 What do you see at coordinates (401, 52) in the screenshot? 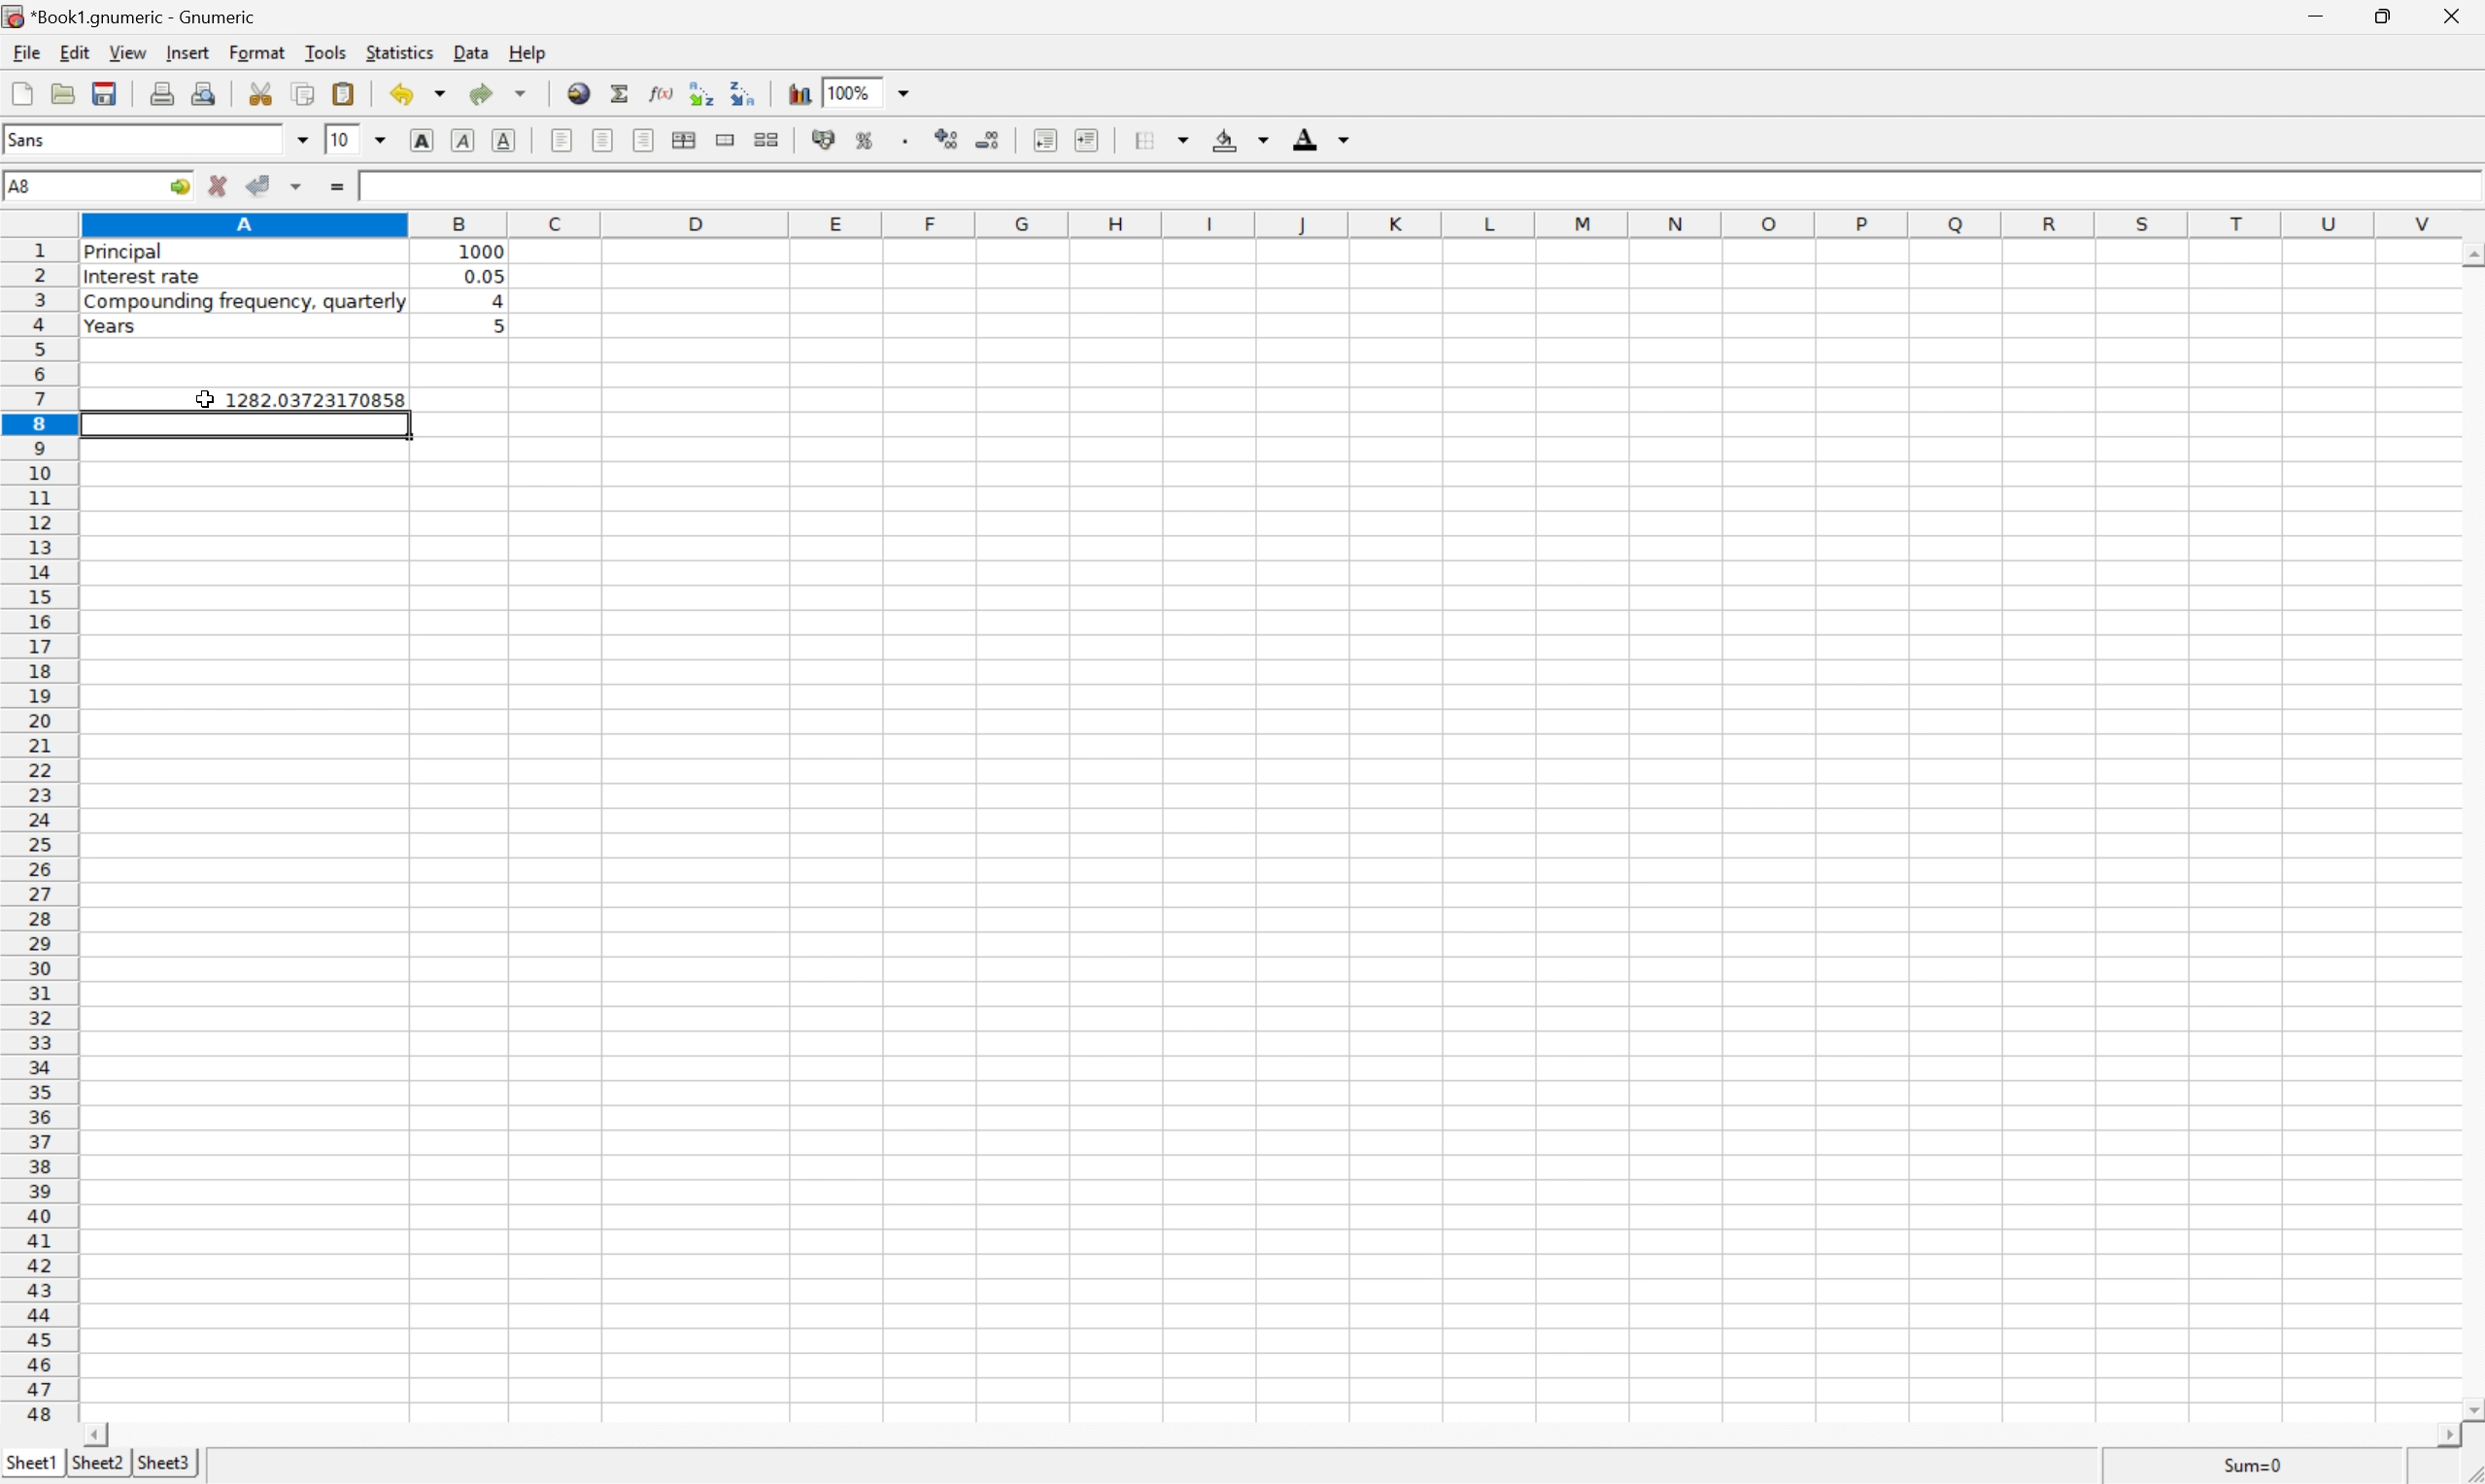
I see `statistics` at bounding box center [401, 52].